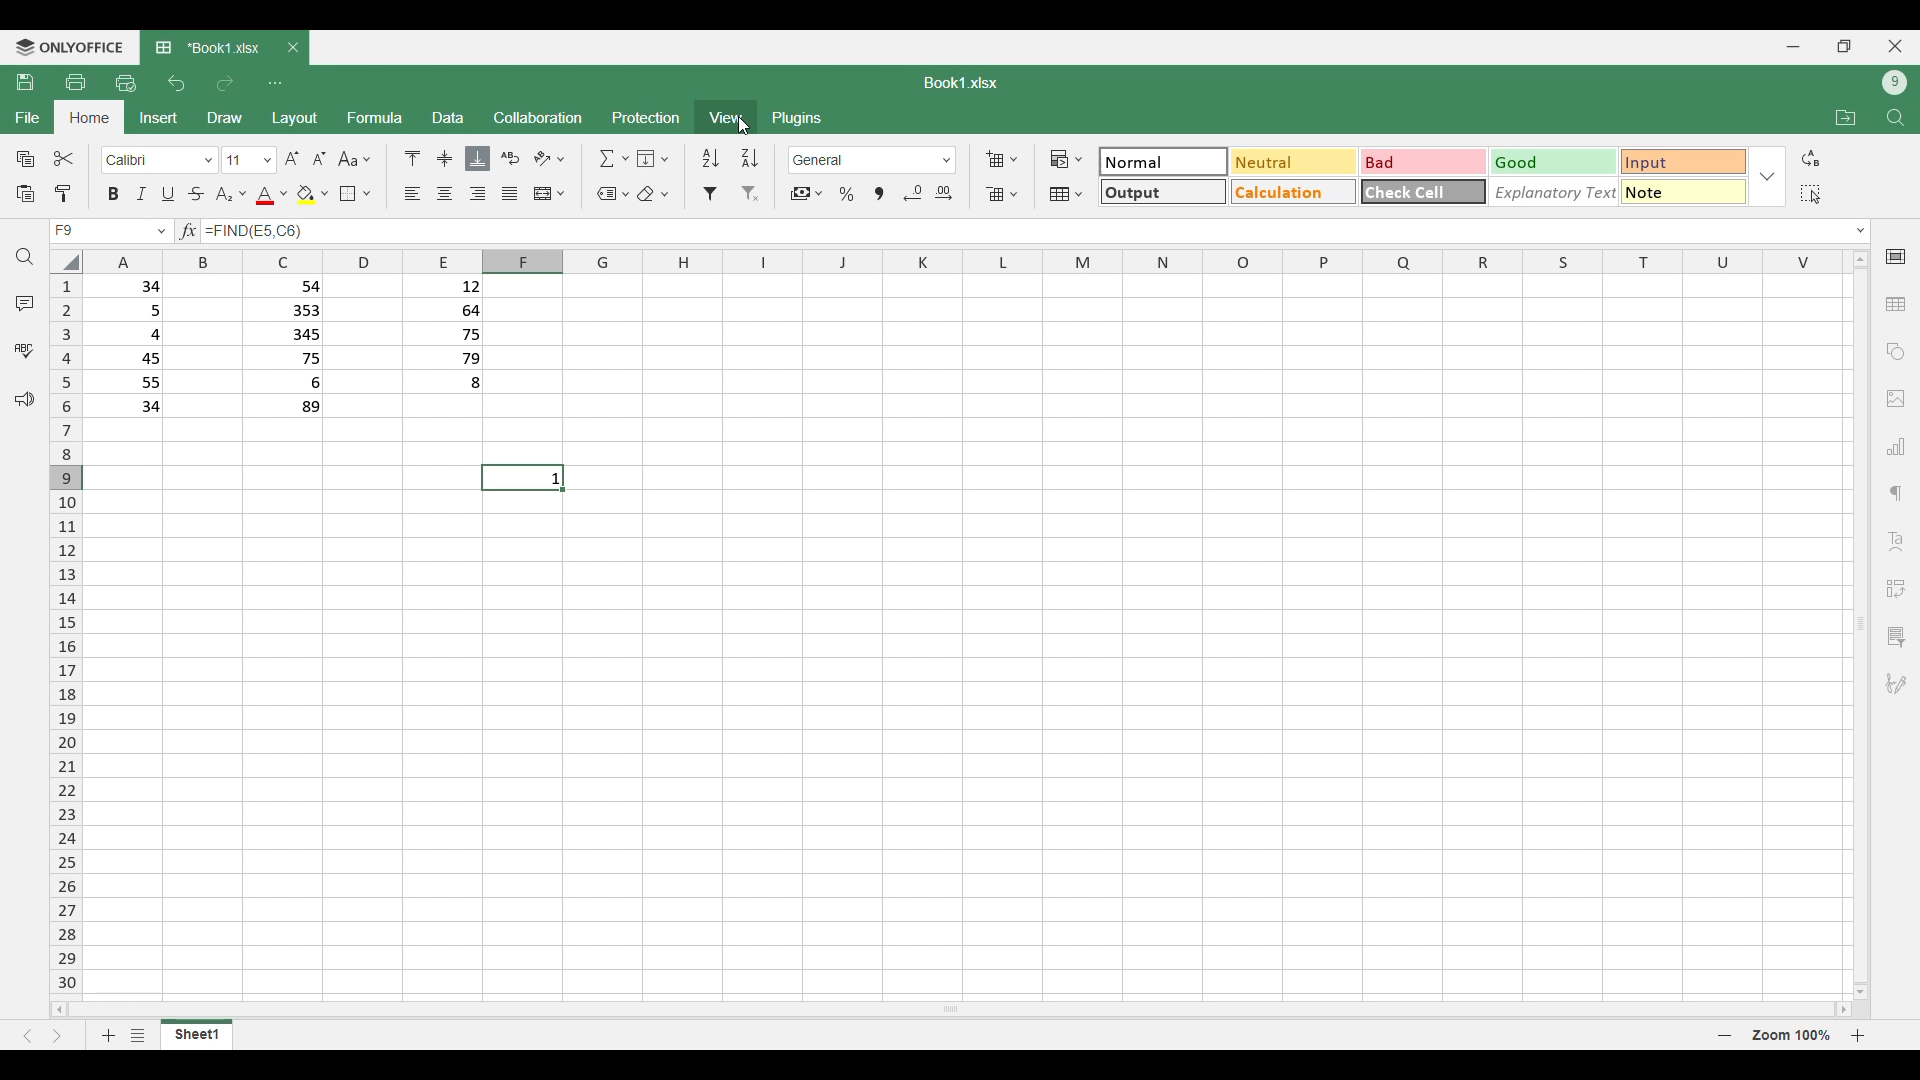 The height and width of the screenshot is (1080, 1920). Describe the element at coordinates (26, 83) in the screenshot. I see `Save` at that location.